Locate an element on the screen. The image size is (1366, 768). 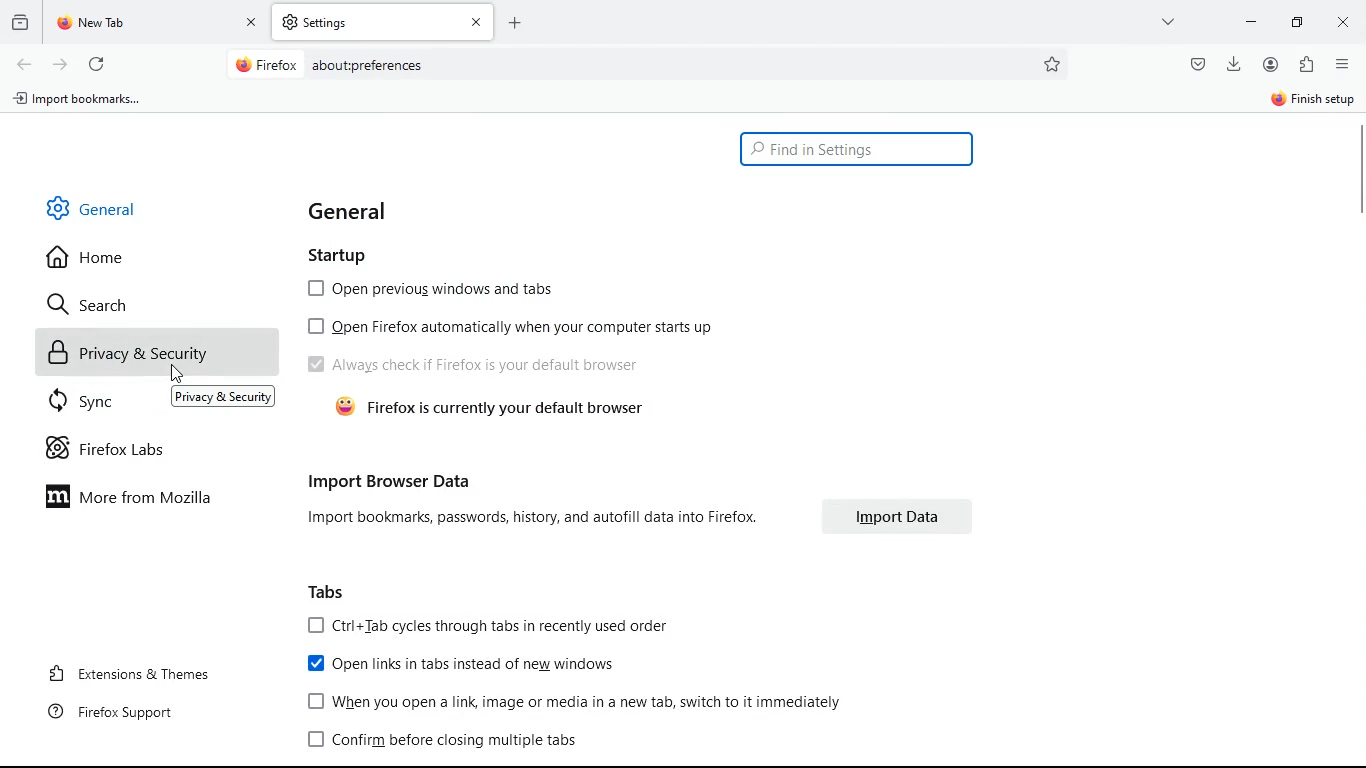
import browser data is located at coordinates (401, 476).